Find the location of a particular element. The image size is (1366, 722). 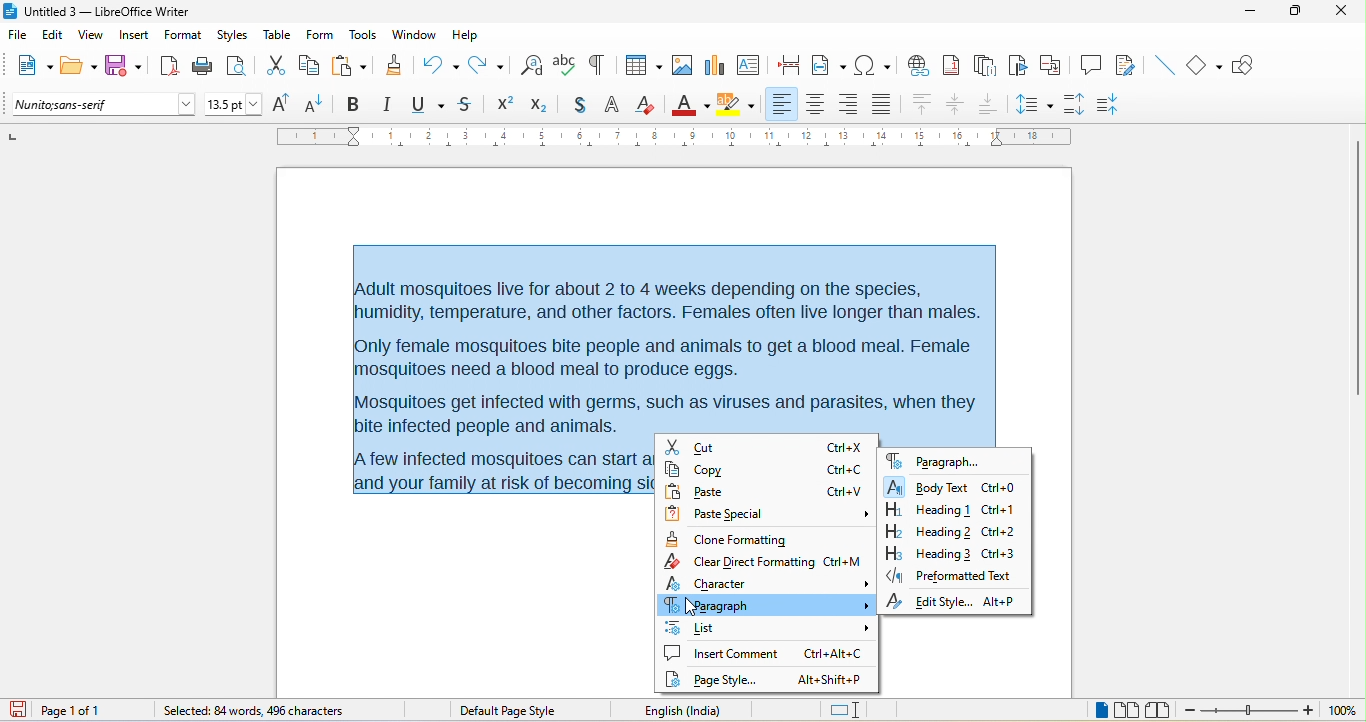

page break is located at coordinates (784, 63).